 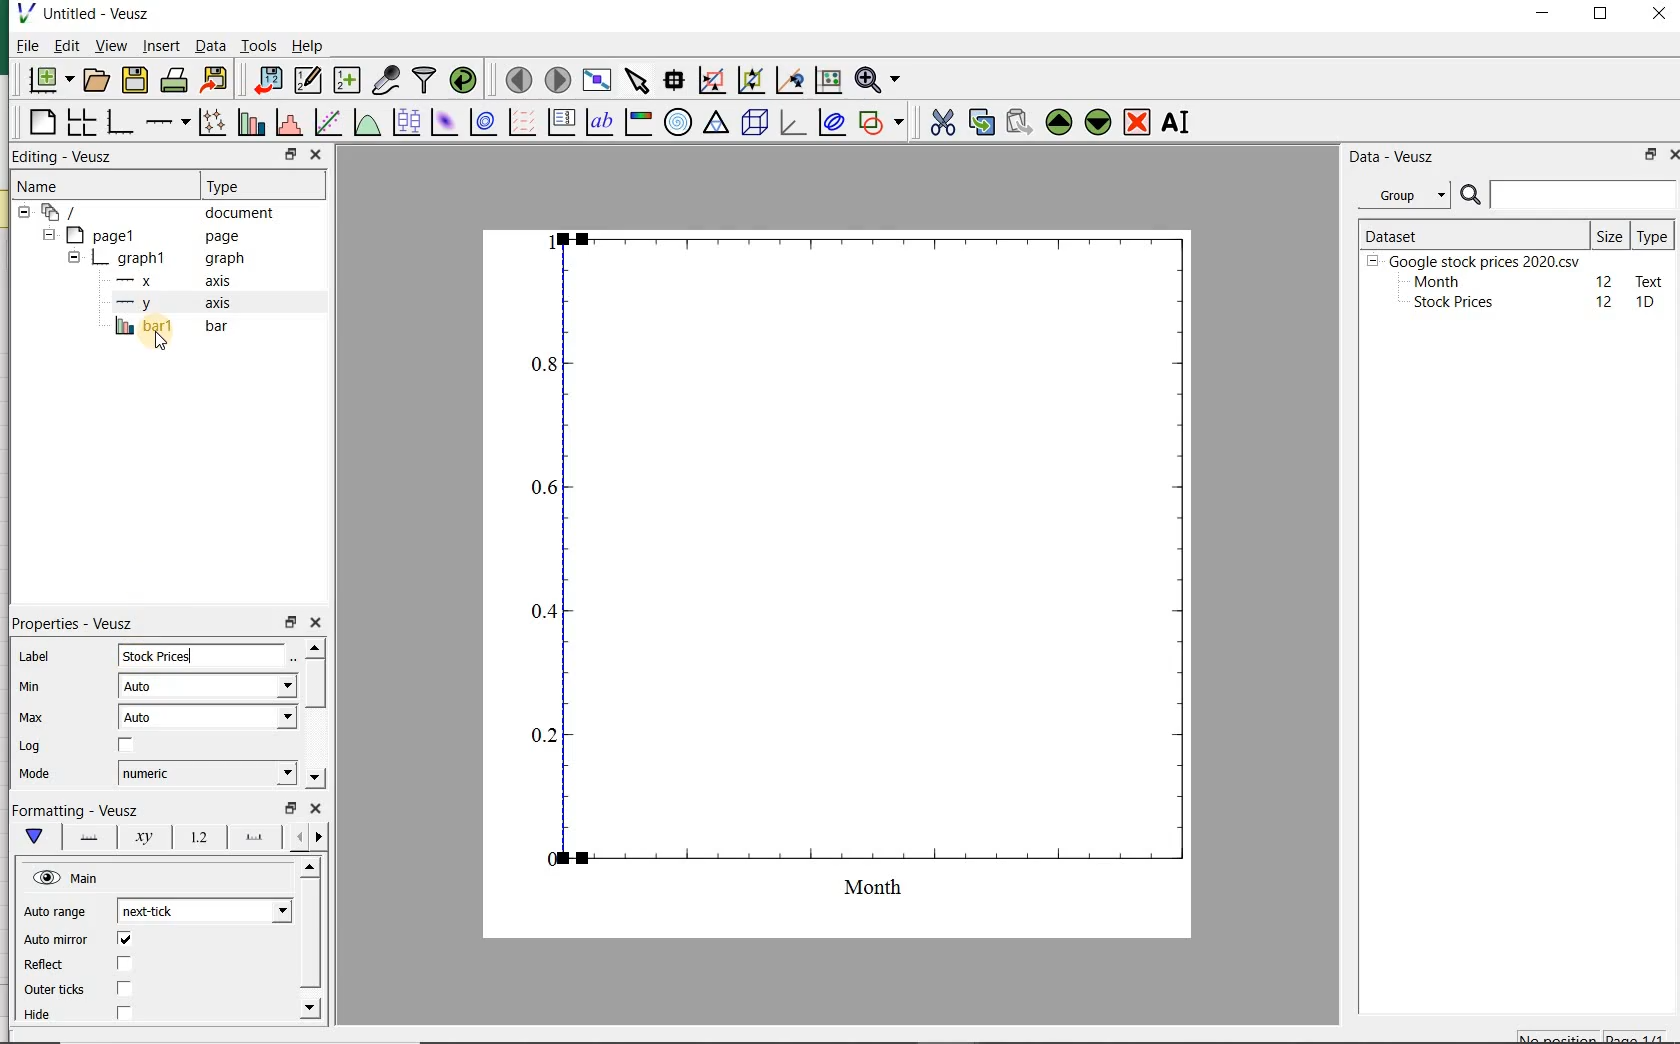 I want to click on tick labels, so click(x=195, y=840).